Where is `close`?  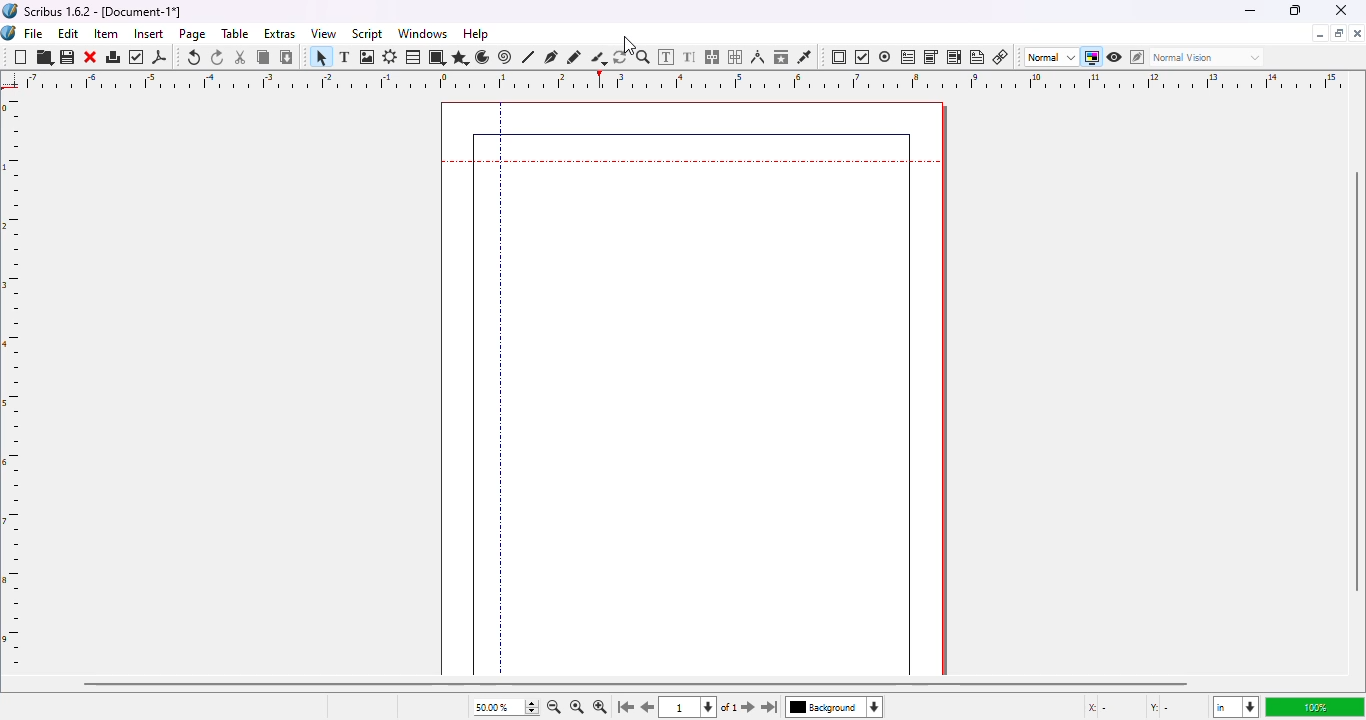
close is located at coordinates (1357, 33).